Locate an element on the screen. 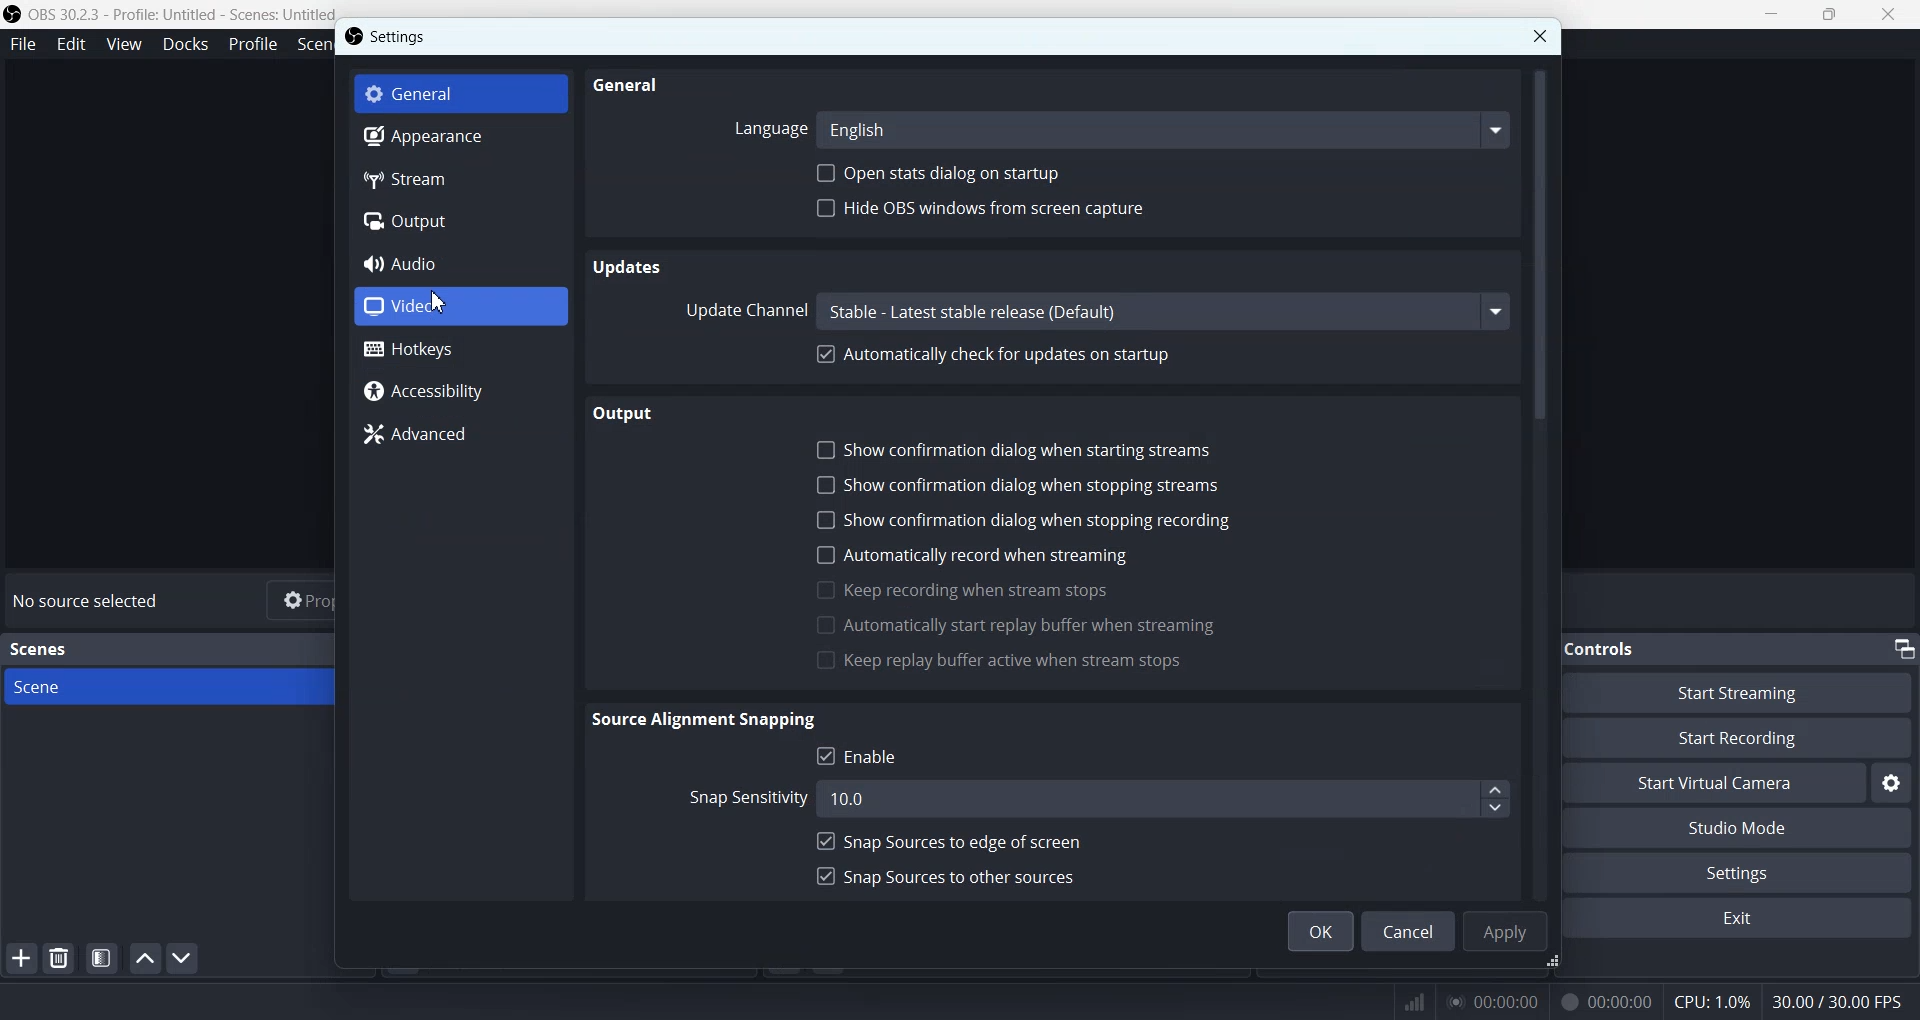 This screenshot has height=1020, width=1920. Stable-Latest stable release  is located at coordinates (1161, 311).